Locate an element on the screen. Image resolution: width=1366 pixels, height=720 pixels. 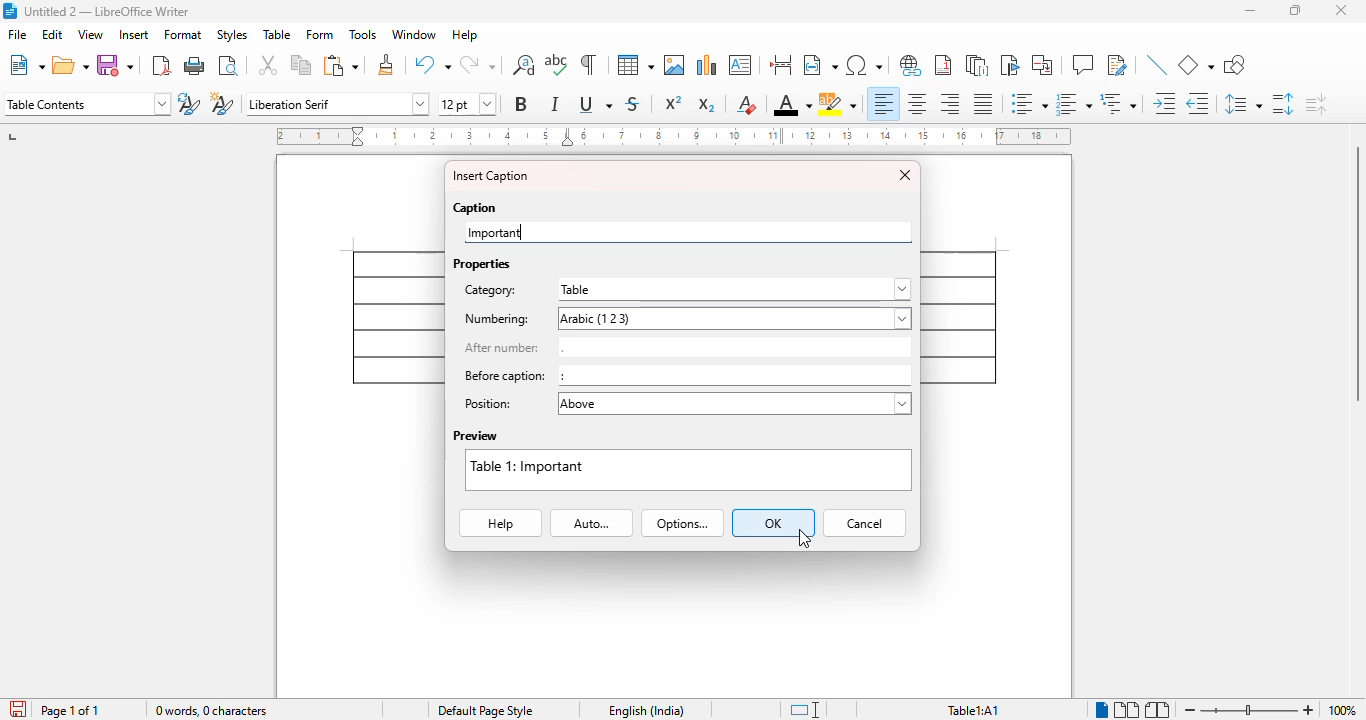
word and character count is located at coordinates (212, 710).